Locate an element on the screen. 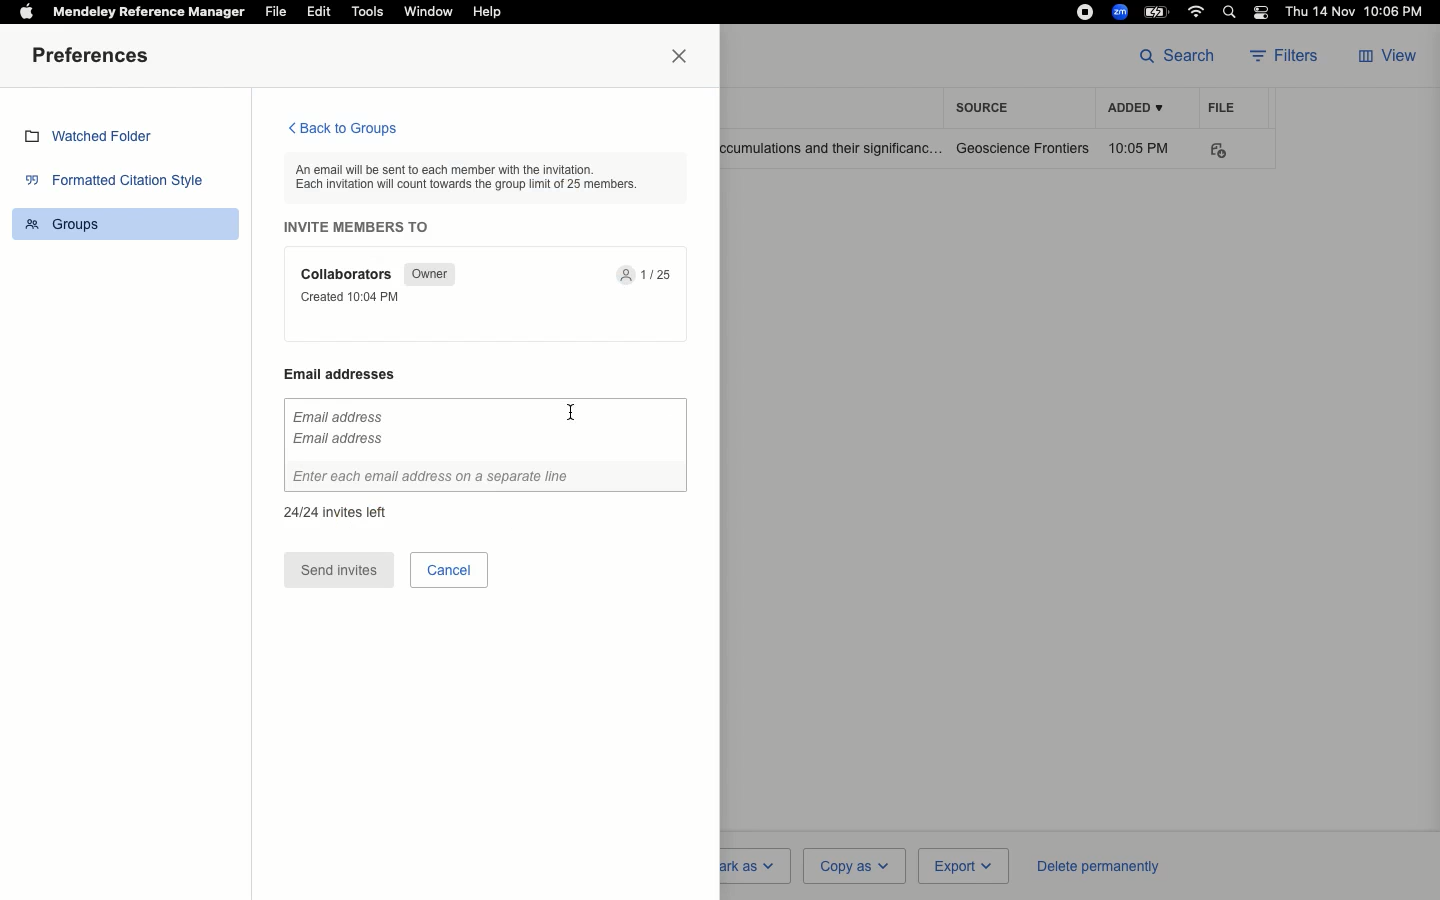 The image size is (1440, 900). Edit is located at coordinates (319, 11).